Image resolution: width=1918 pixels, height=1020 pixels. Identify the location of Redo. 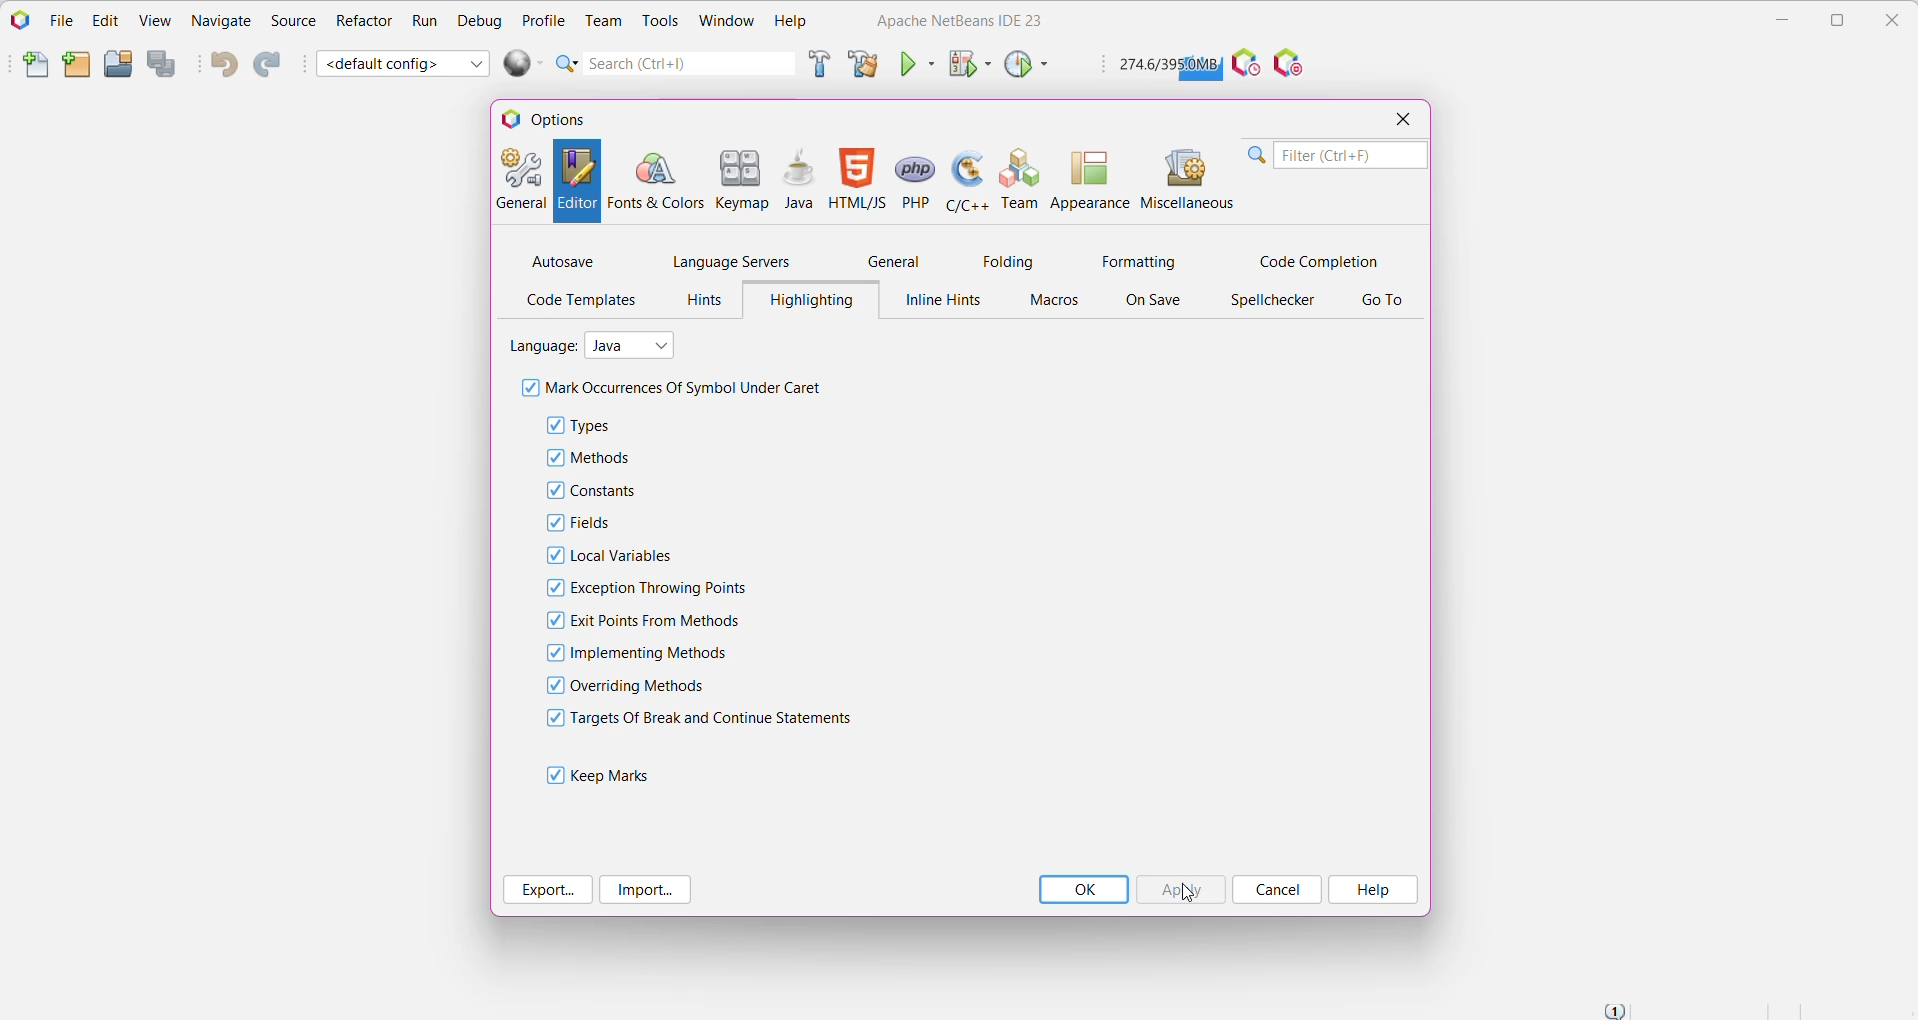
(271, 64).